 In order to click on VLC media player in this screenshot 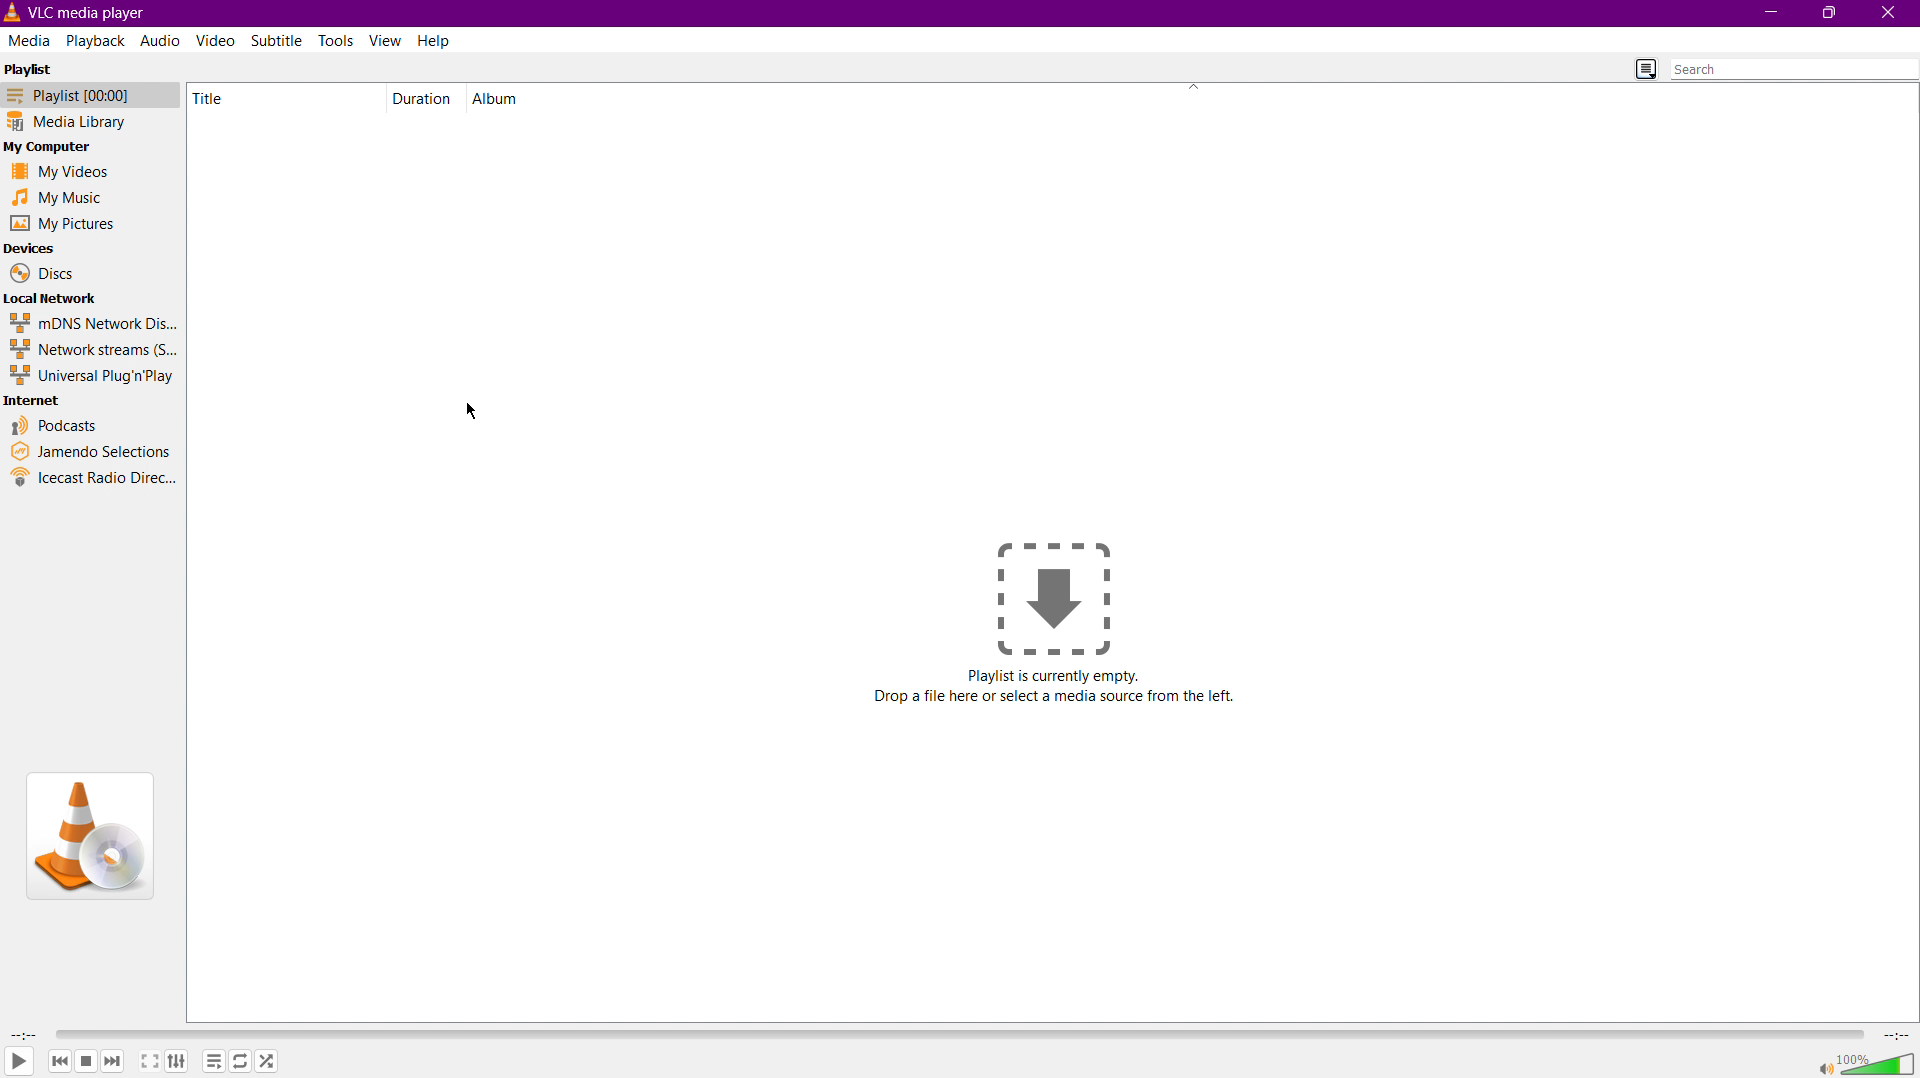, I will do `click(83, 13)`.